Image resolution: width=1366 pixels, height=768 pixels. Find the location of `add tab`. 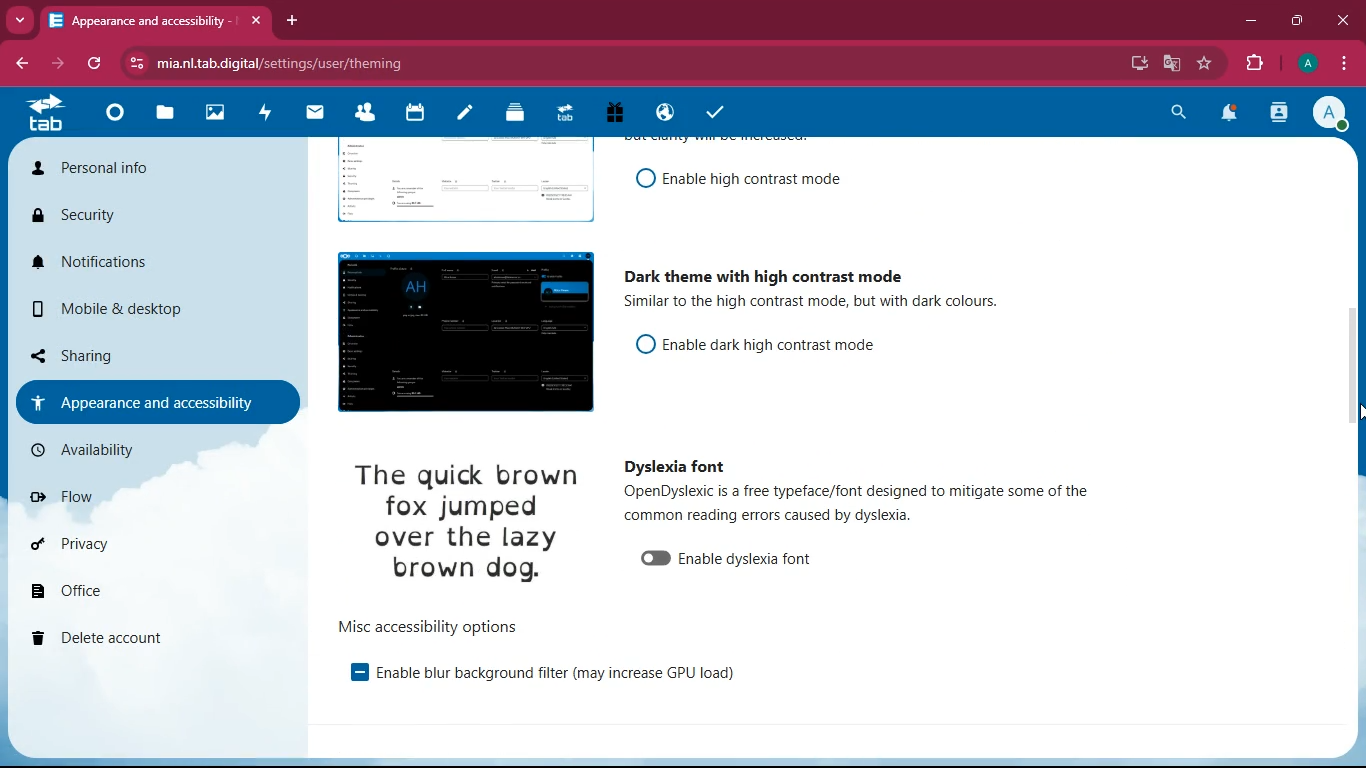

add tab is located at coordinates (292, 20).